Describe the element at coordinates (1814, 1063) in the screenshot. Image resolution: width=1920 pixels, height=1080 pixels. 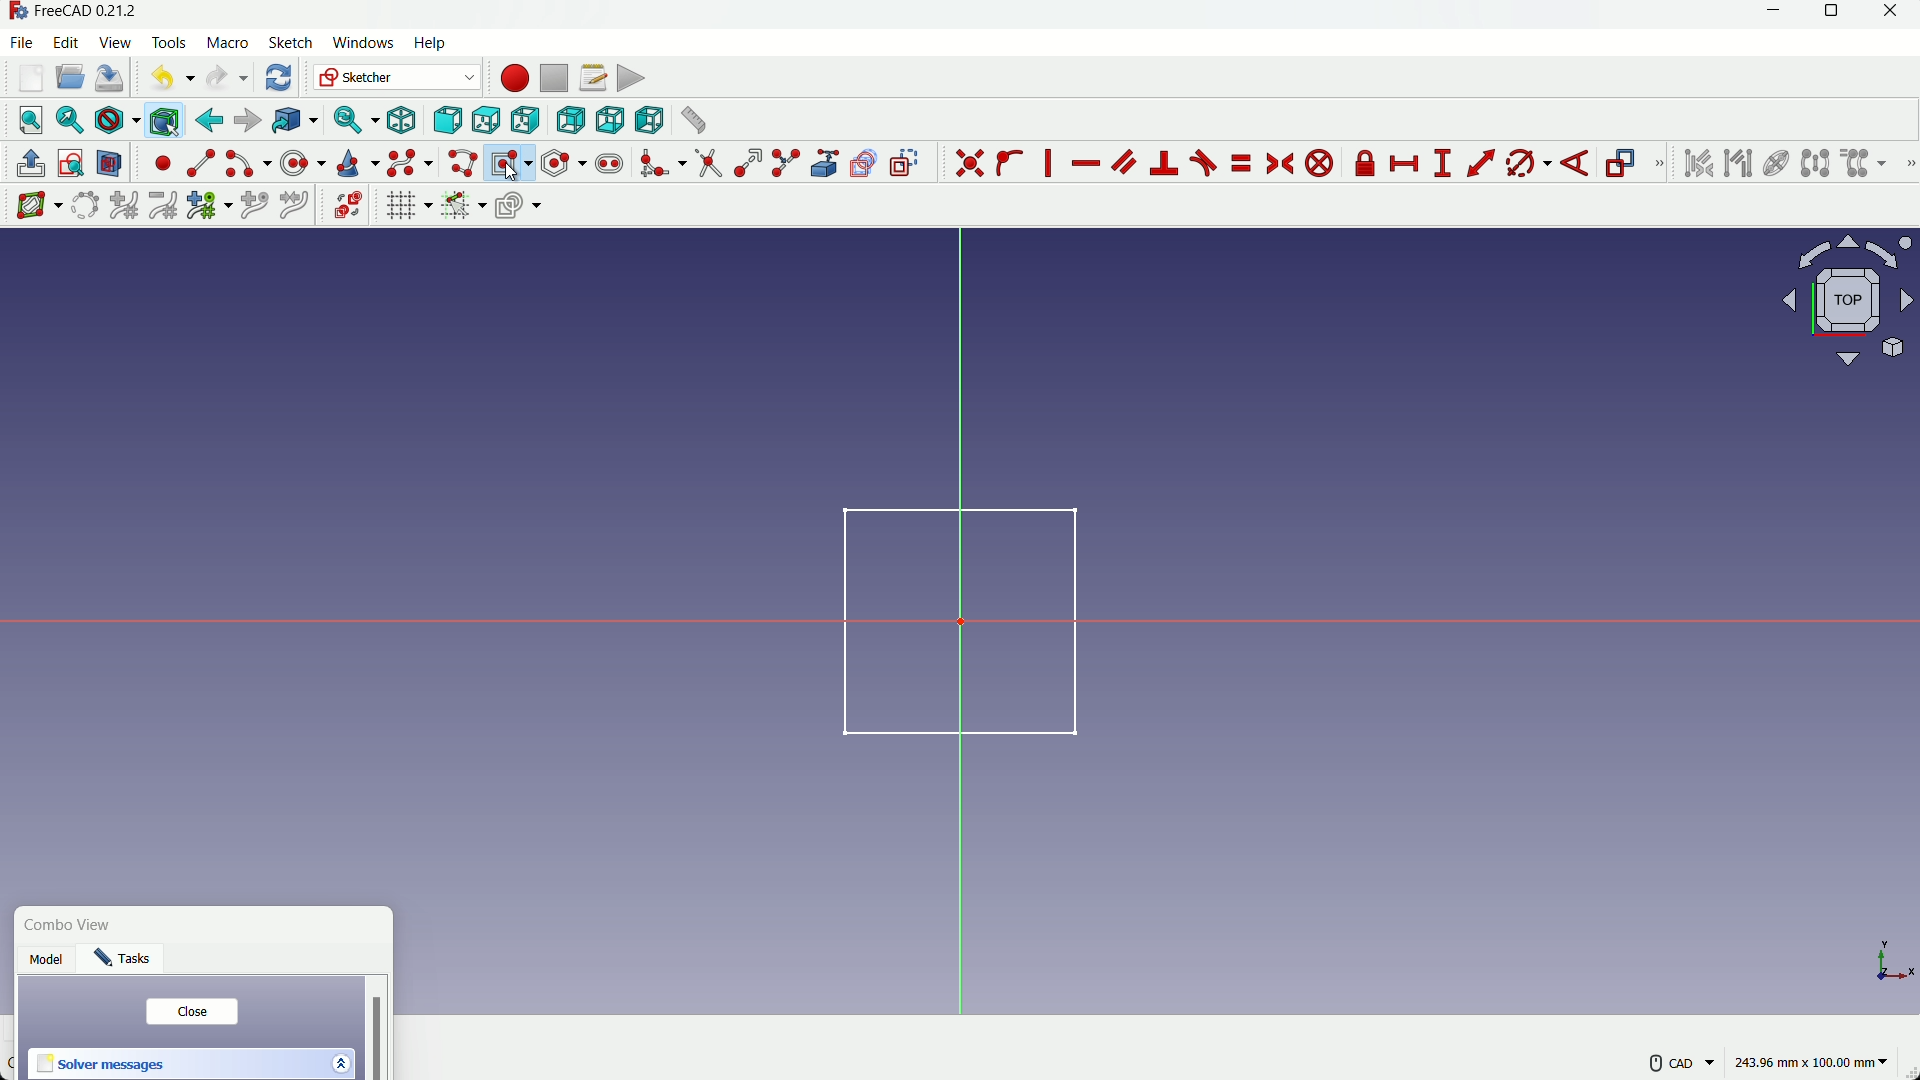
I see `measuring unit` at that location.